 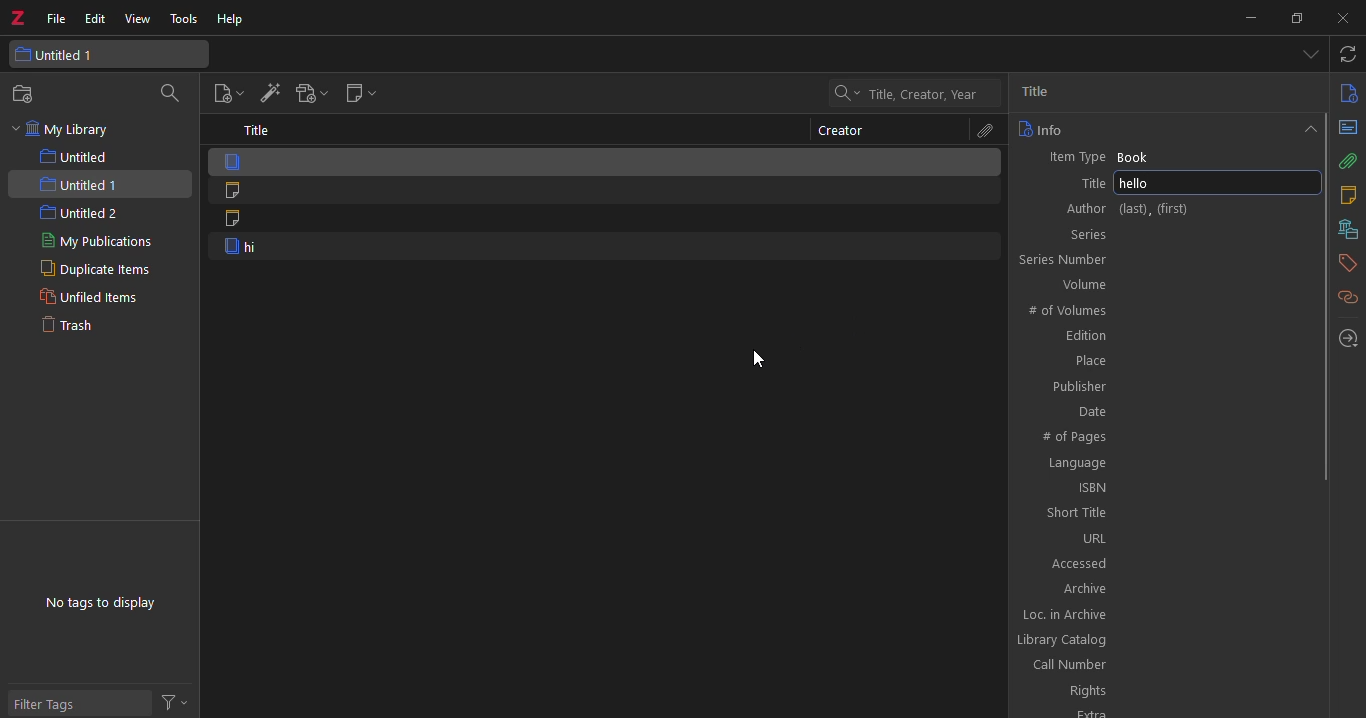 What do you see at coordinates (1167, 561) in the screenshot?
I see `accessed` at bounding box center [1167, 561].